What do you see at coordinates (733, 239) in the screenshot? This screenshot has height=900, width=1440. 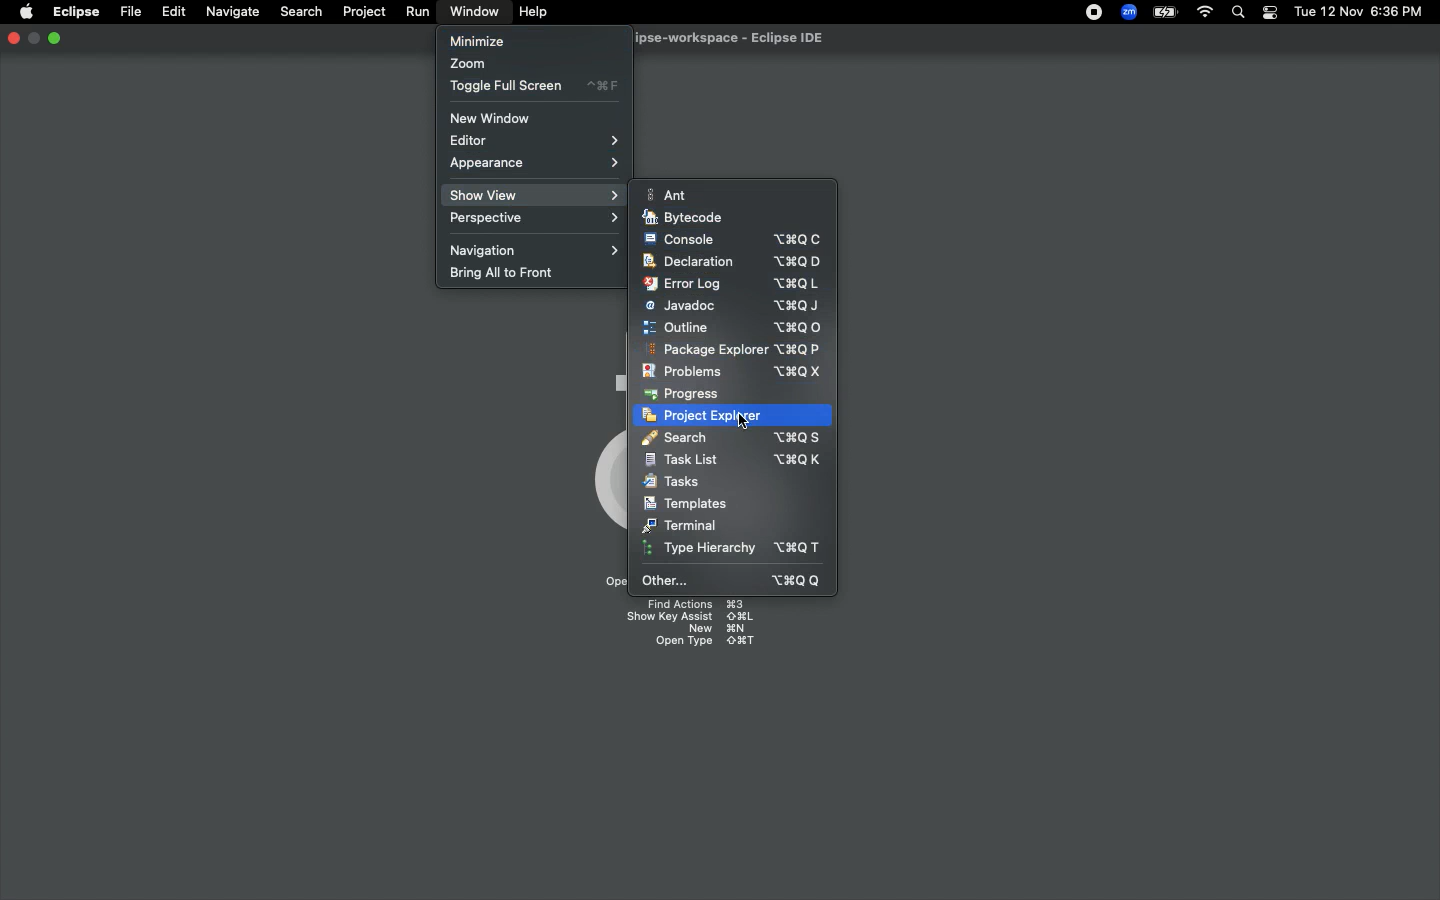 I see `Console` at bounding box center [733, 239].